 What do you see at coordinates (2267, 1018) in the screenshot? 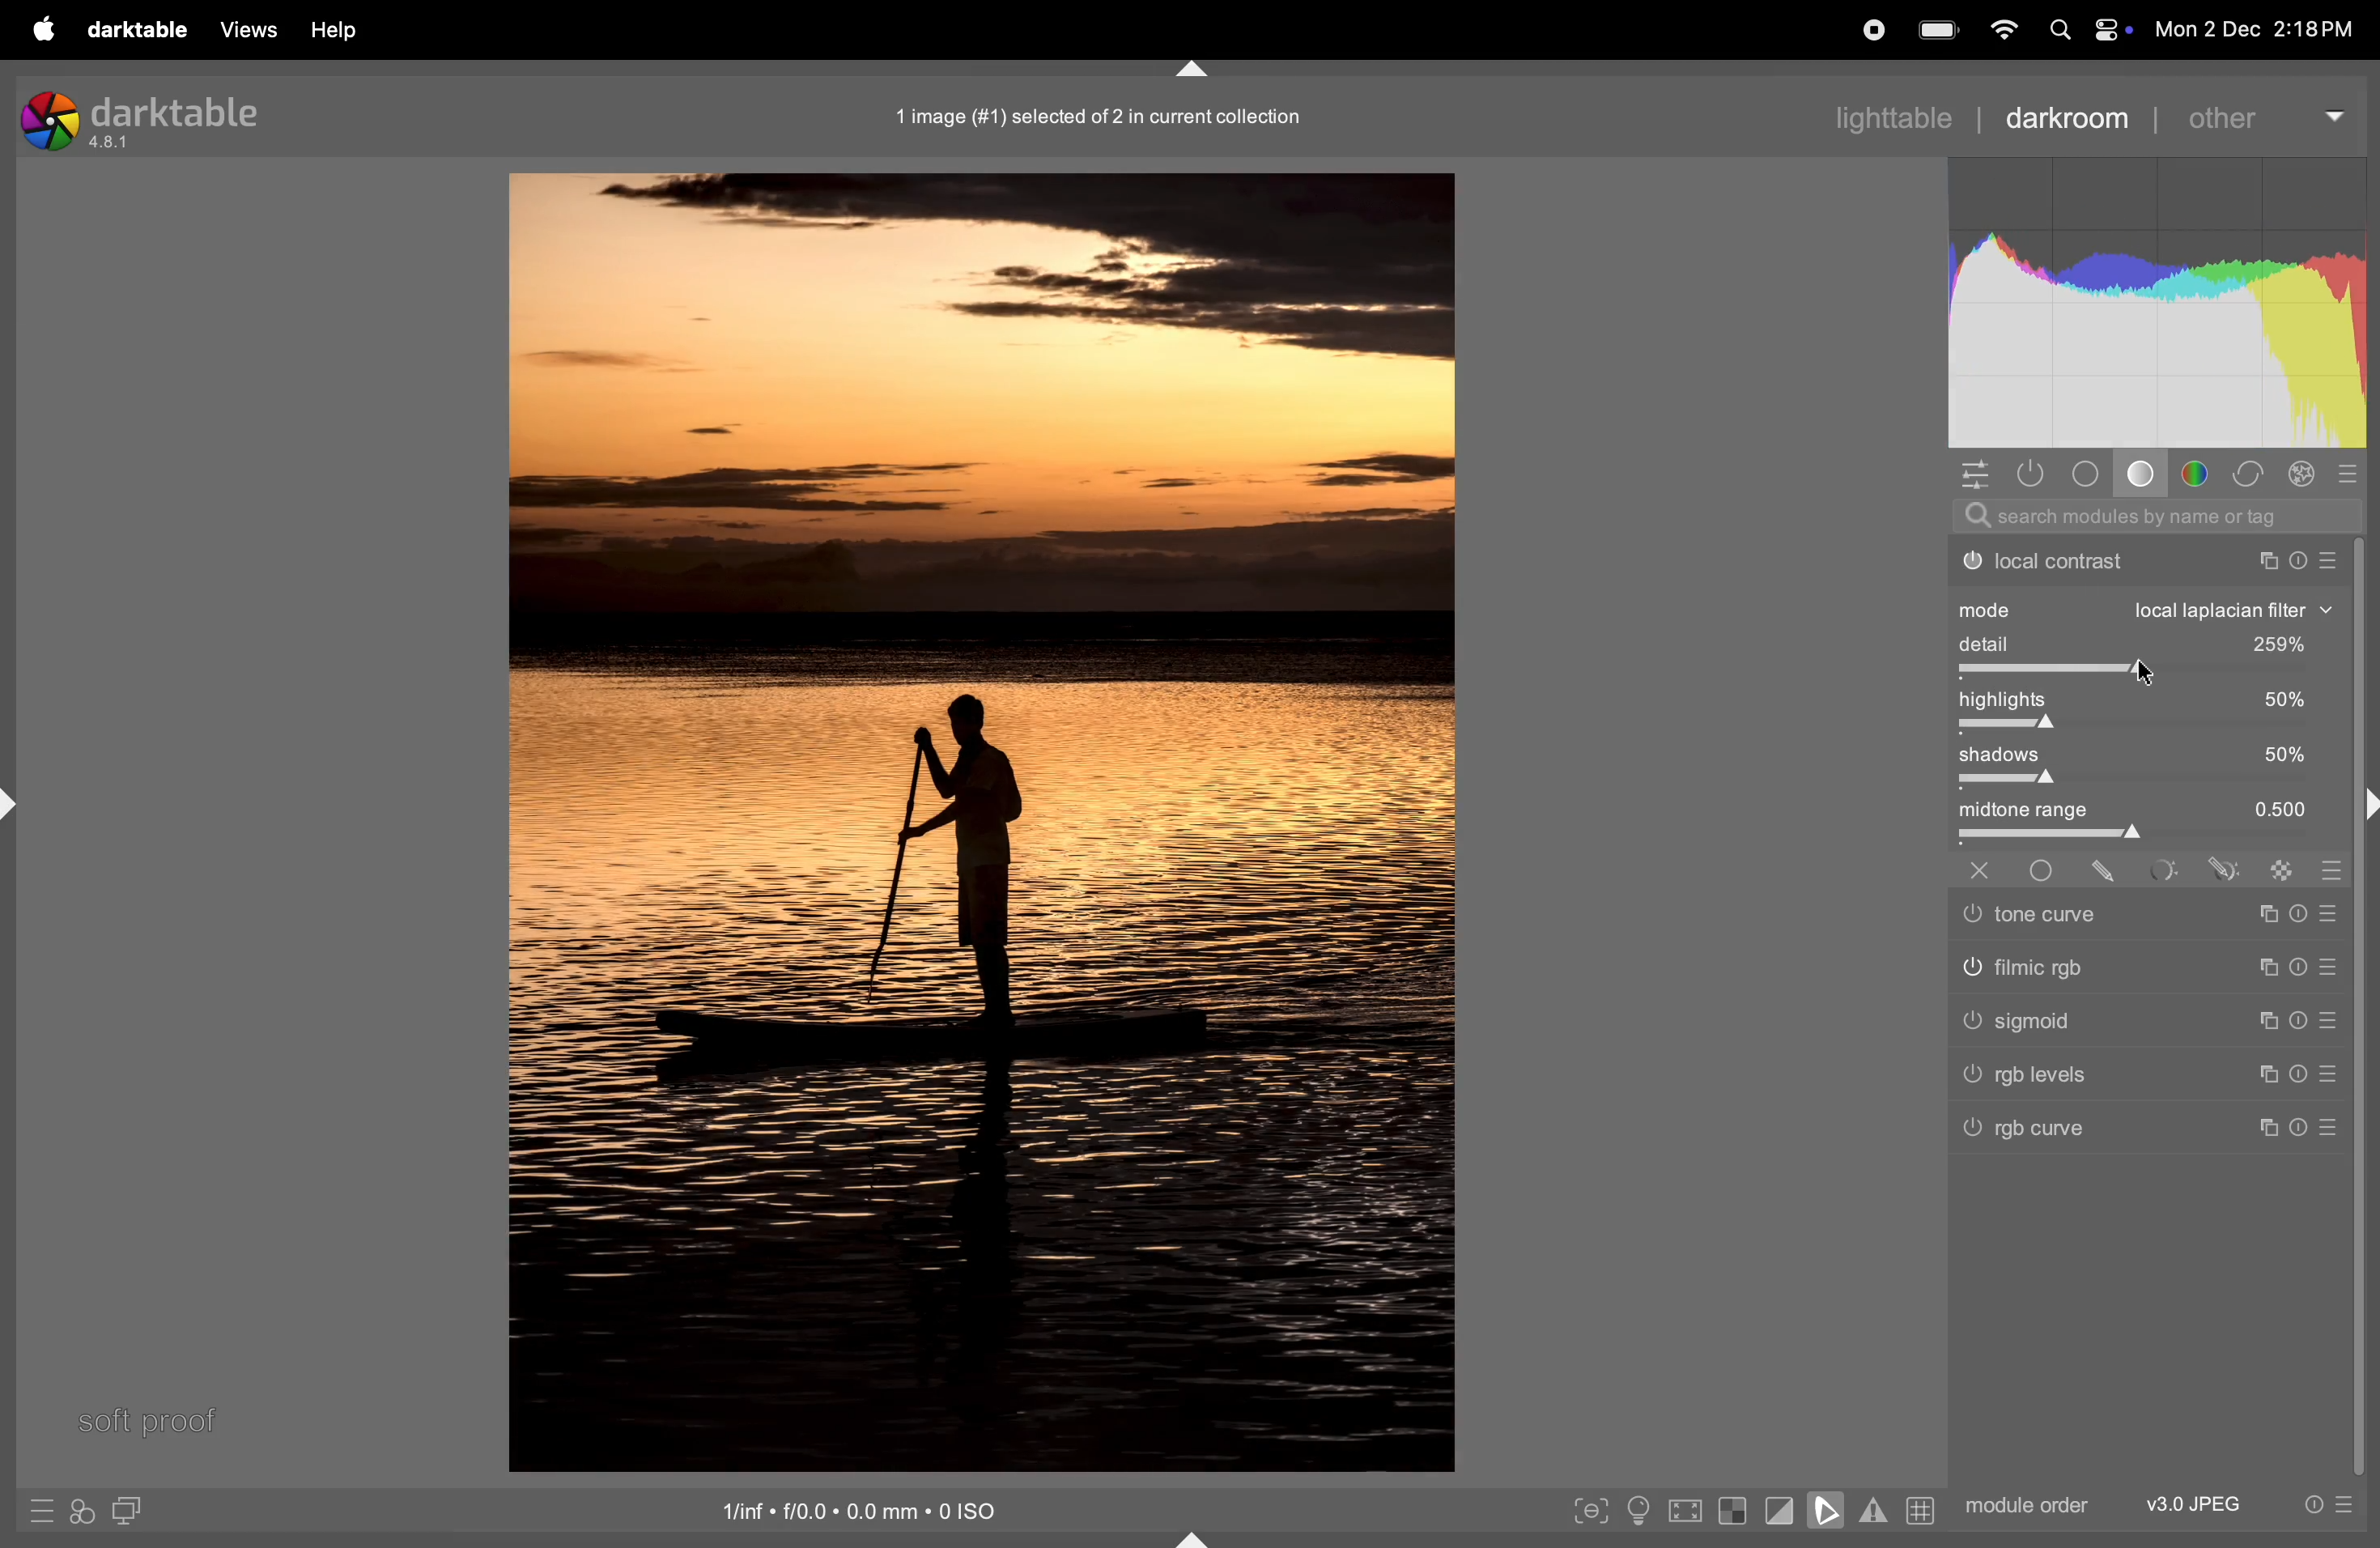
I see `sign ` at bounding box center [2267, 1018].